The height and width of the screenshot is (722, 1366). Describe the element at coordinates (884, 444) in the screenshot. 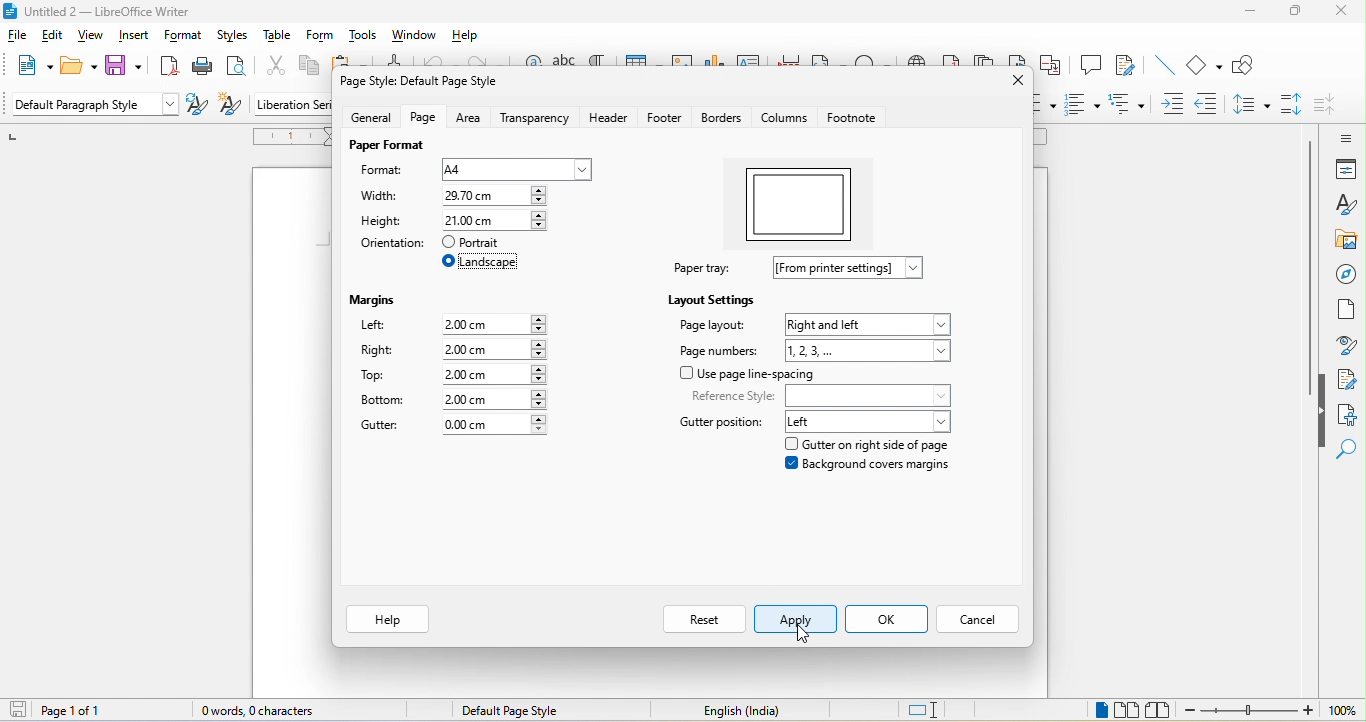

I see `gutter on right side of page` at that location.